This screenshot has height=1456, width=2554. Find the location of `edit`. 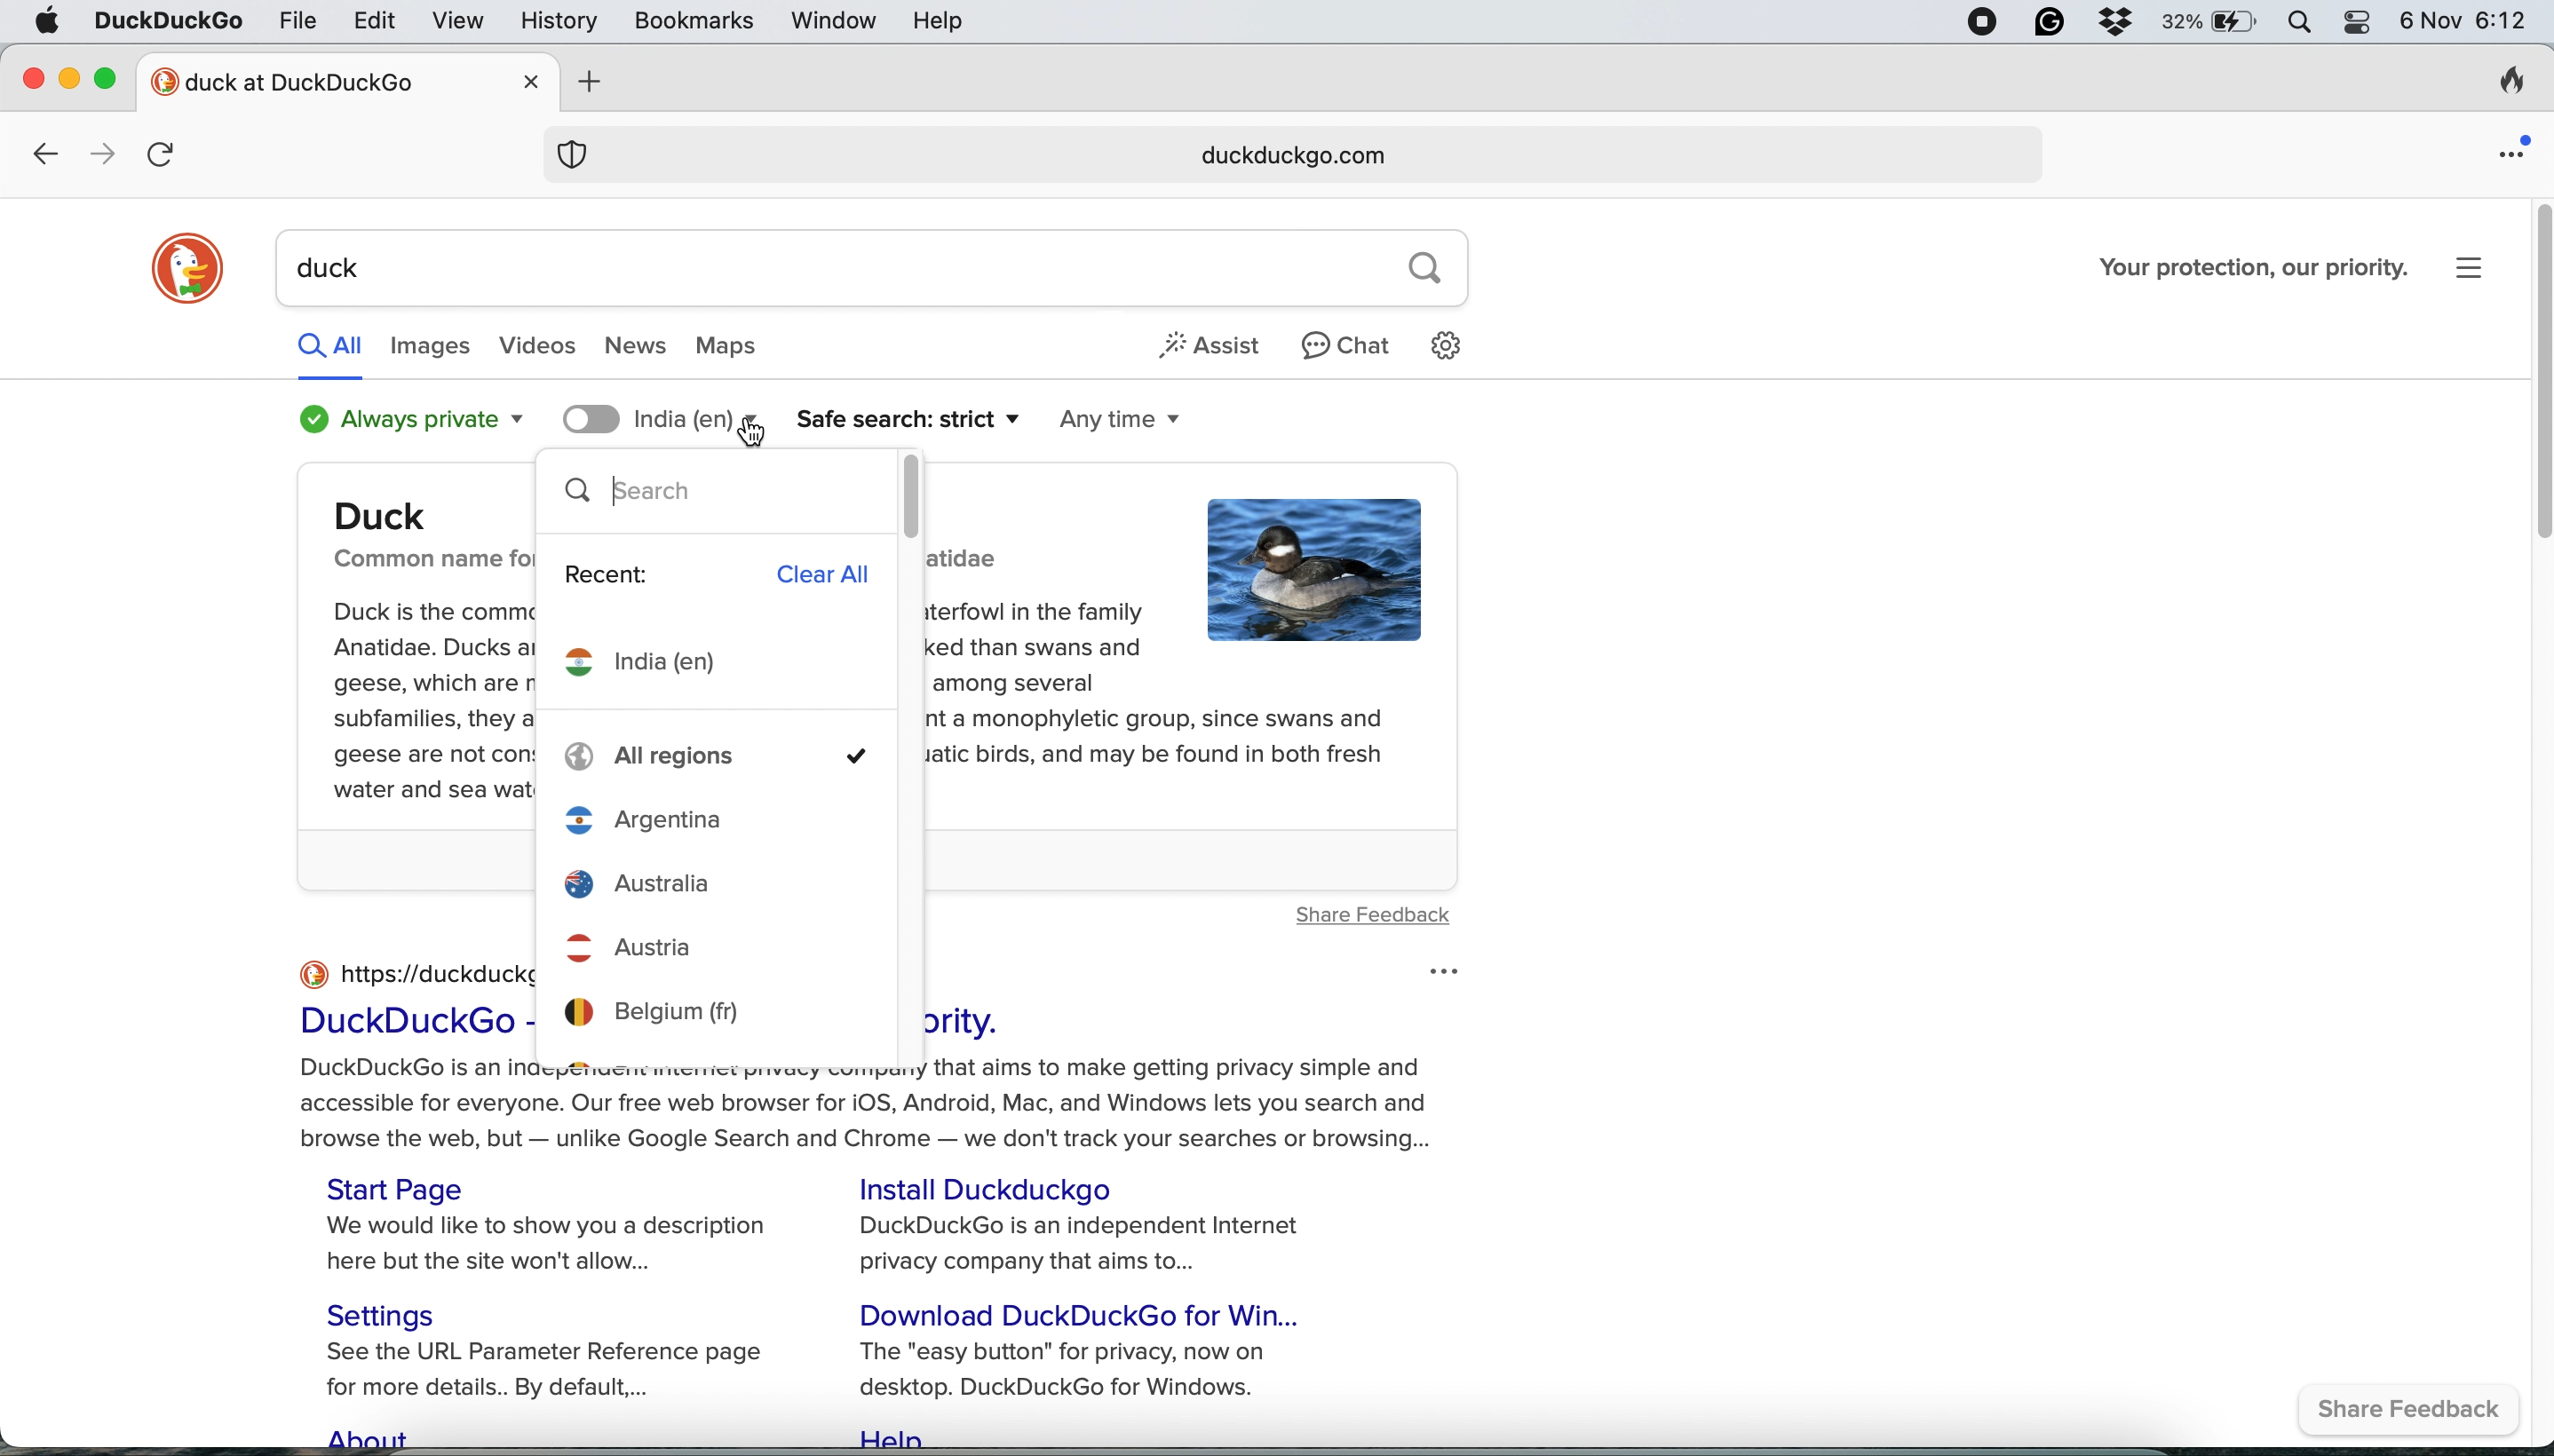

edit is located at coordinates (377, 20).